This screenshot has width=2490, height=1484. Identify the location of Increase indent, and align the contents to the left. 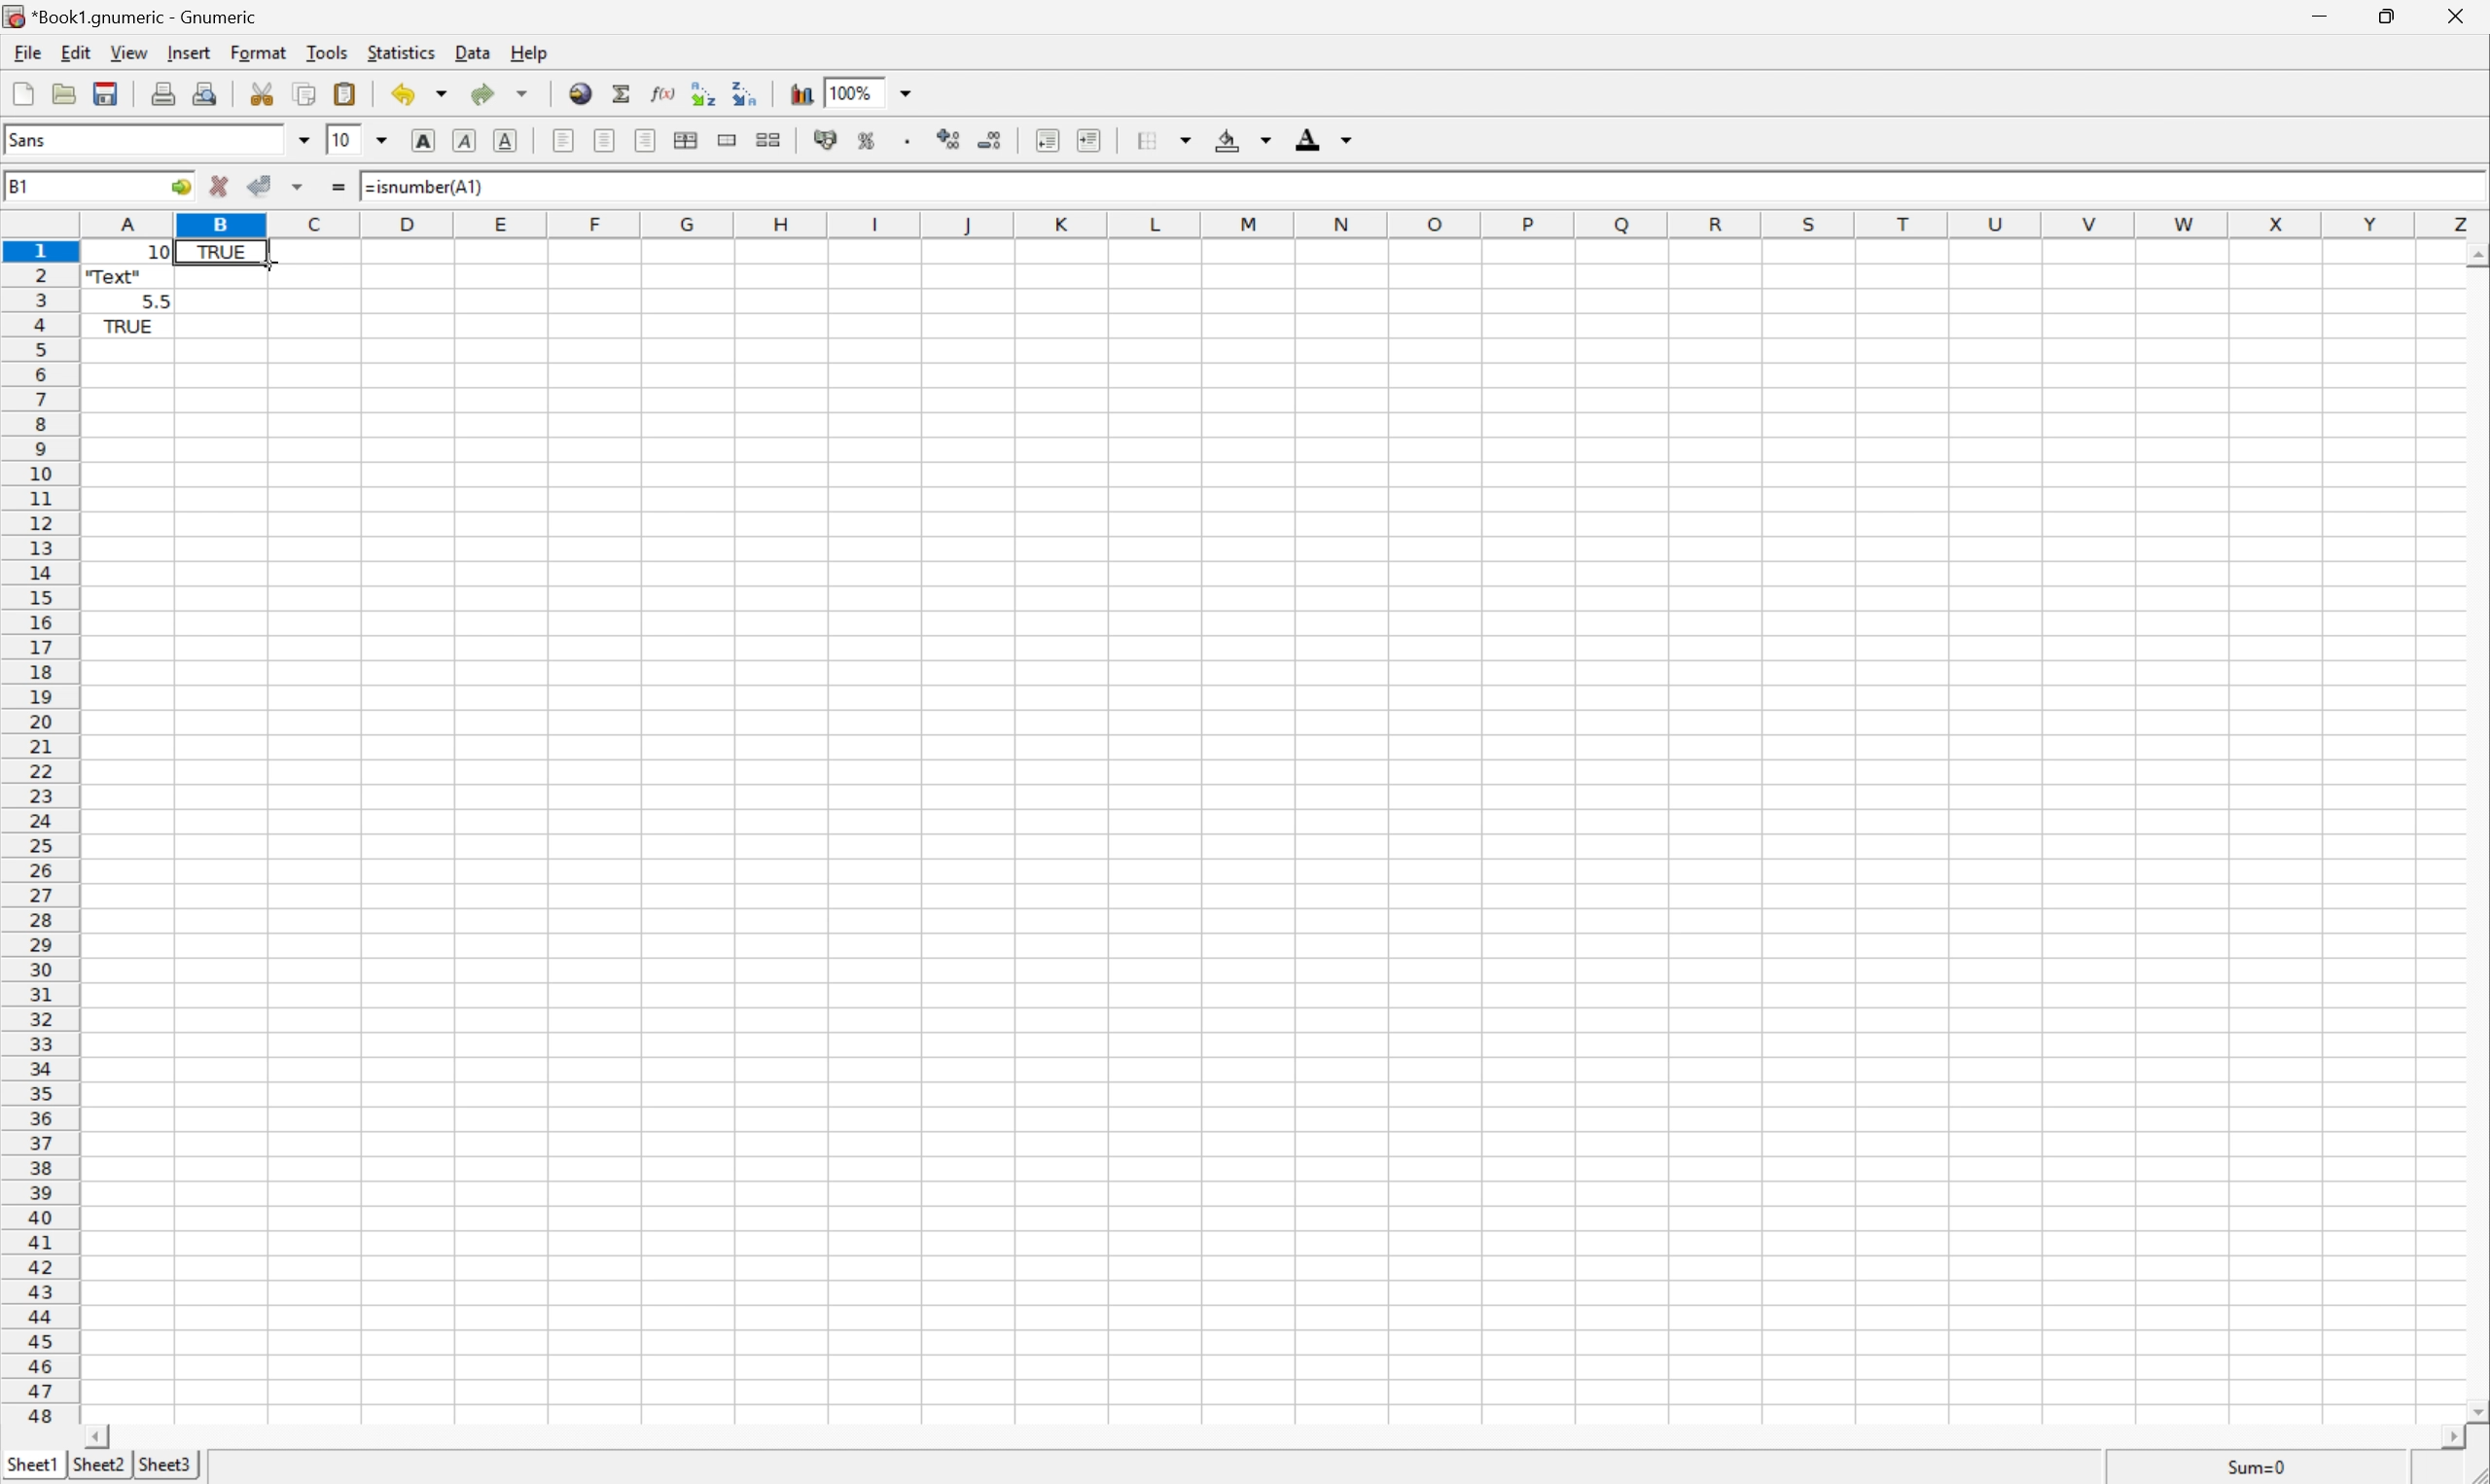
(1093, 140).